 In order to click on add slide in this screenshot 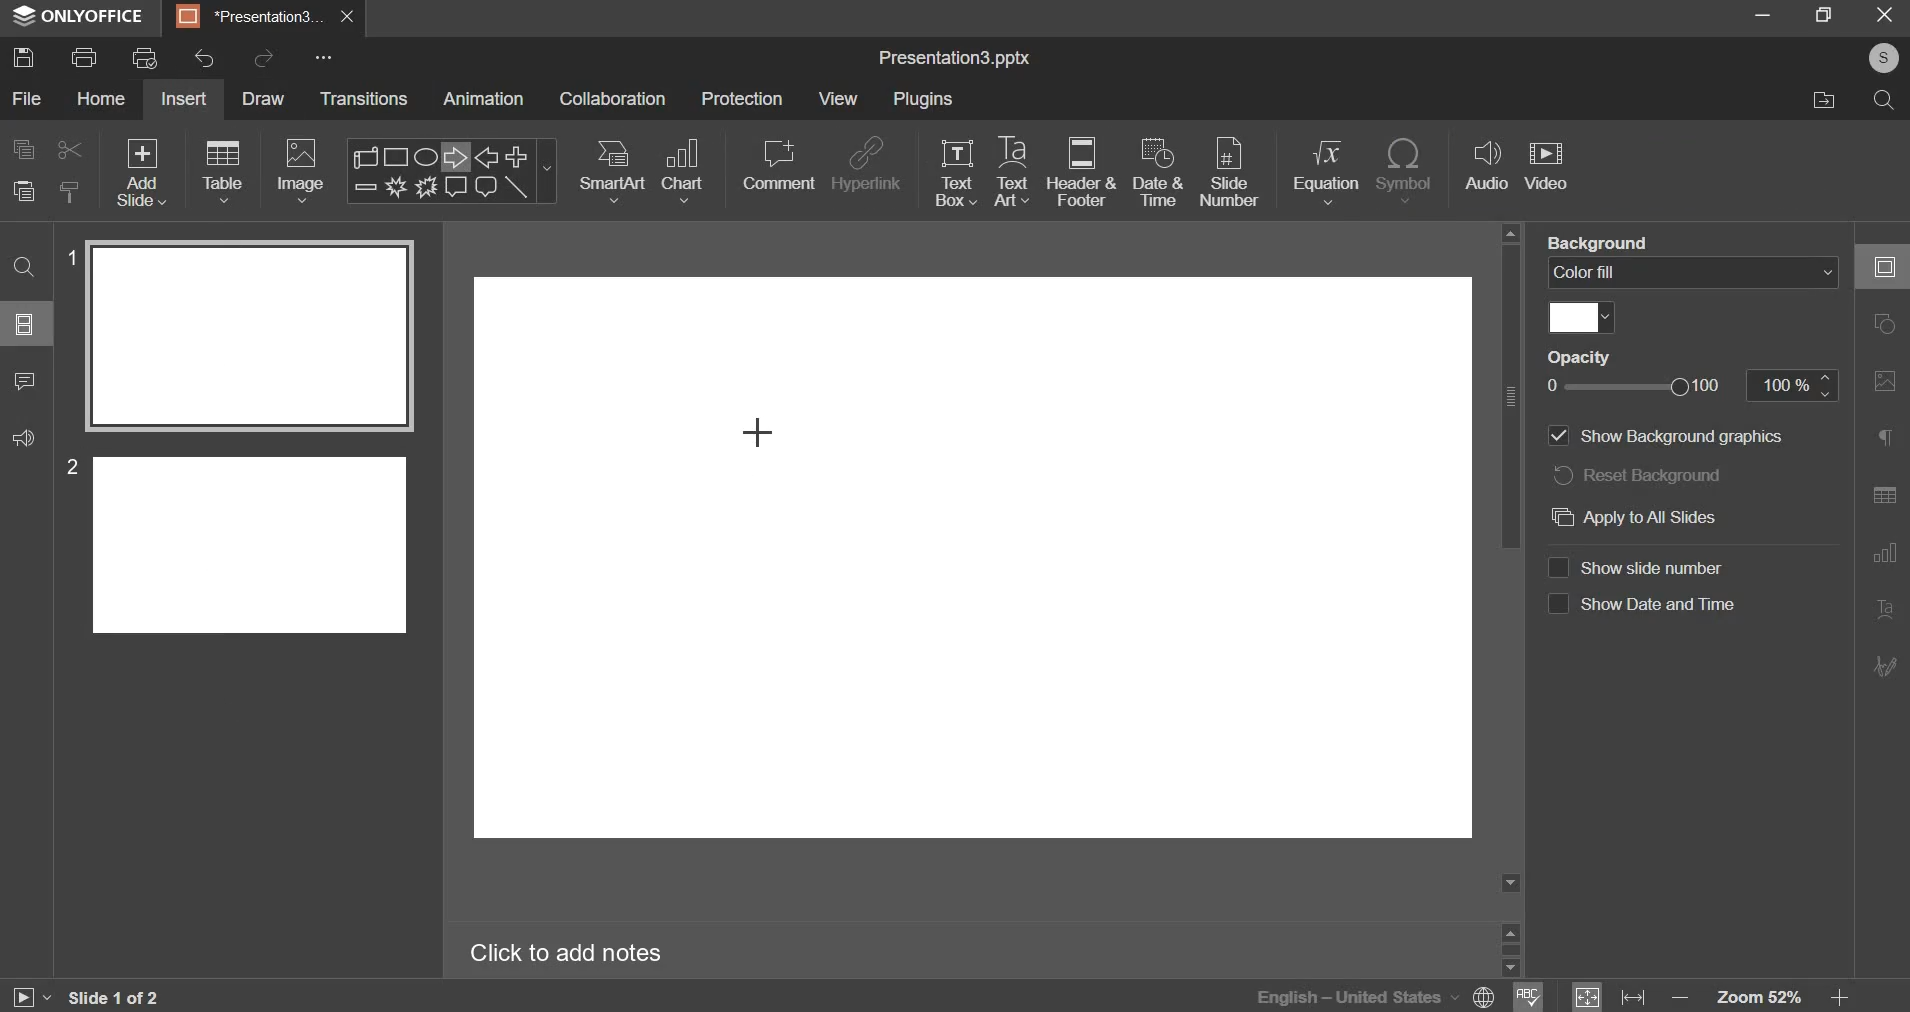, I will do `click(142, 172)`.